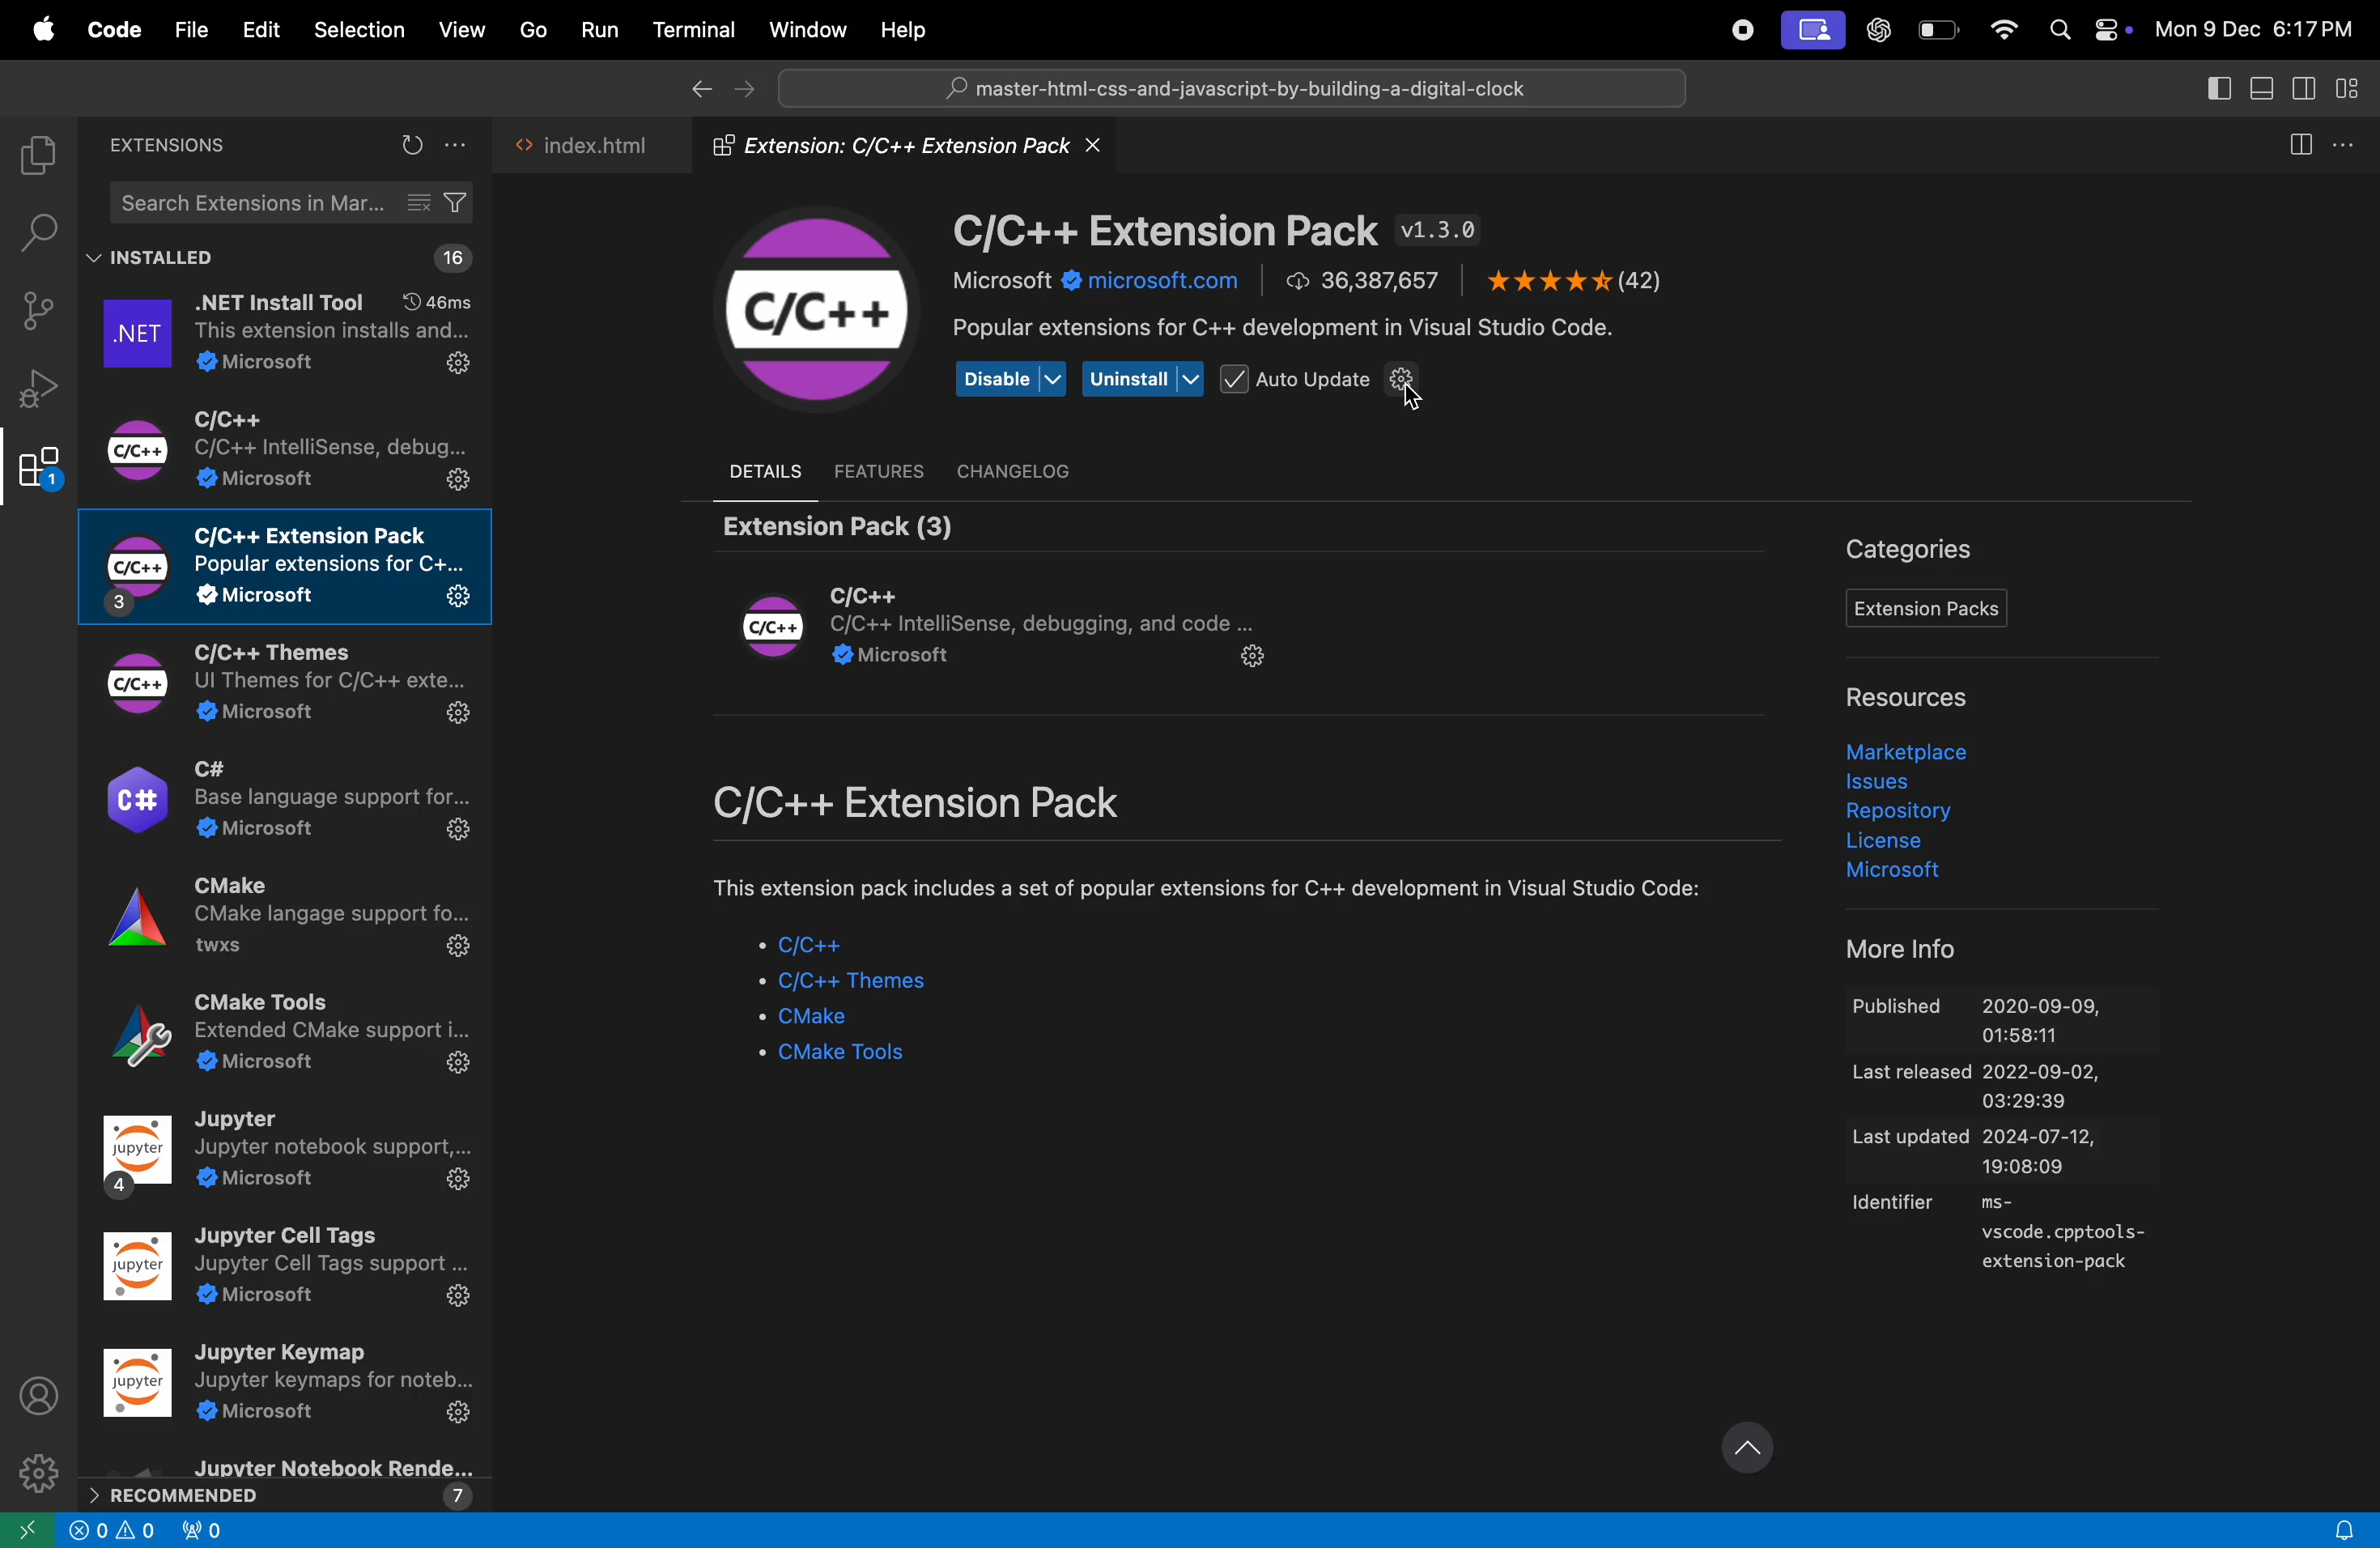  Describe the element at coordinates (358, 31) in the screenshot. I see `selection` at that location.